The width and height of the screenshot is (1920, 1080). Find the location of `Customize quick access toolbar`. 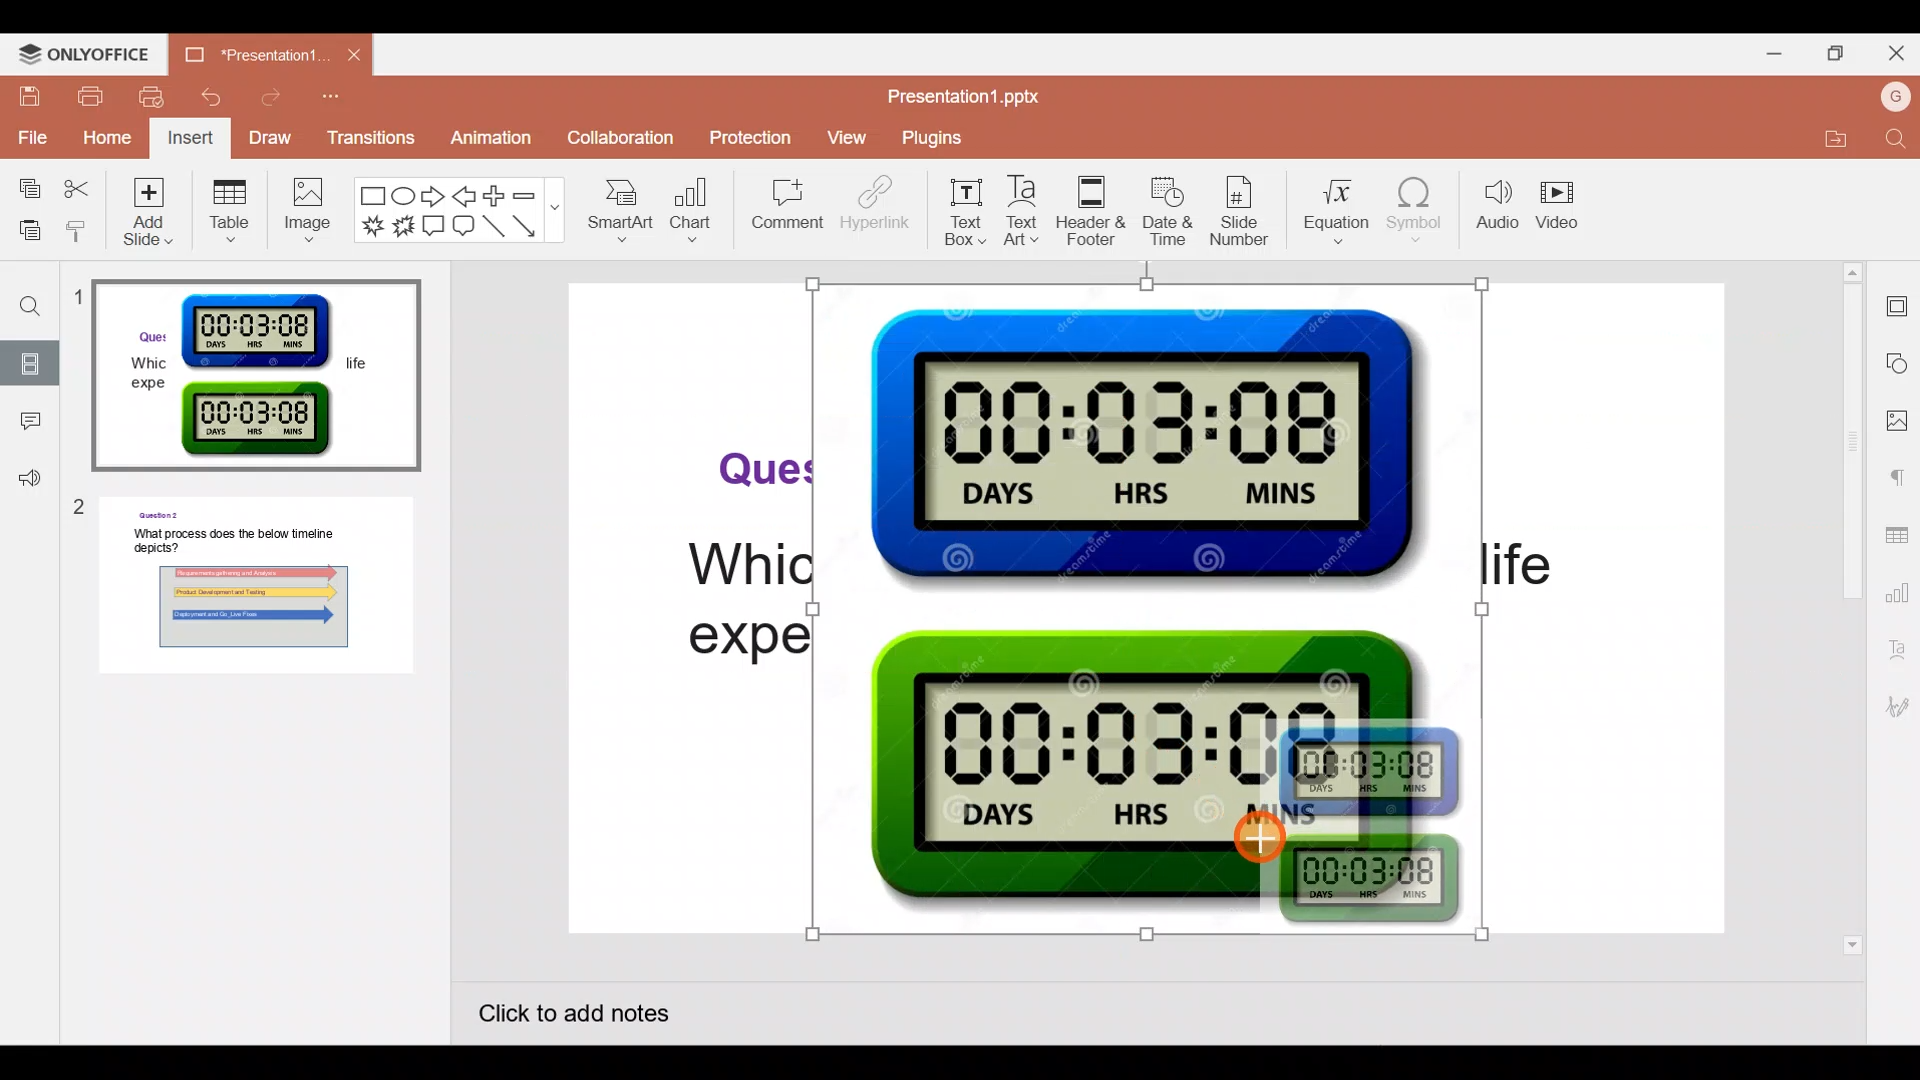

Customize quick access toolbar is located at coordinates (343, 100).